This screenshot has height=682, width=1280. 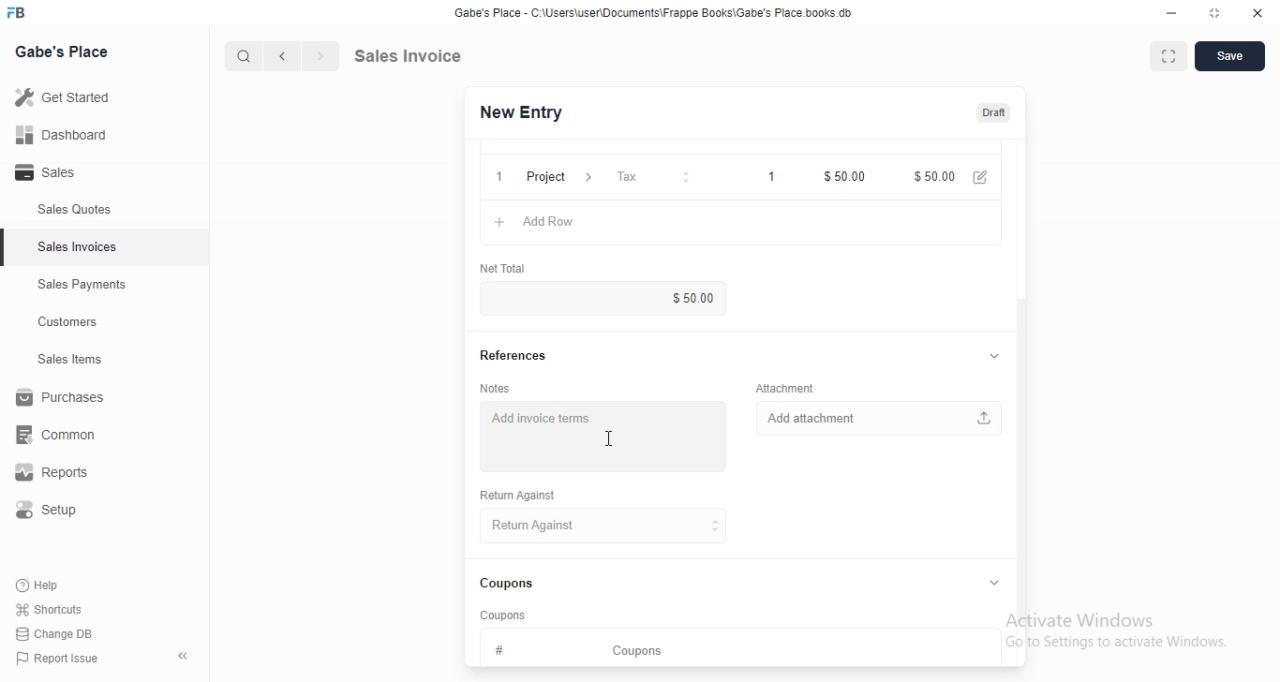 What do you see at coordinates (523, 495) in the screenshot?
I see `Return Against` at bounding box center [523, 495].